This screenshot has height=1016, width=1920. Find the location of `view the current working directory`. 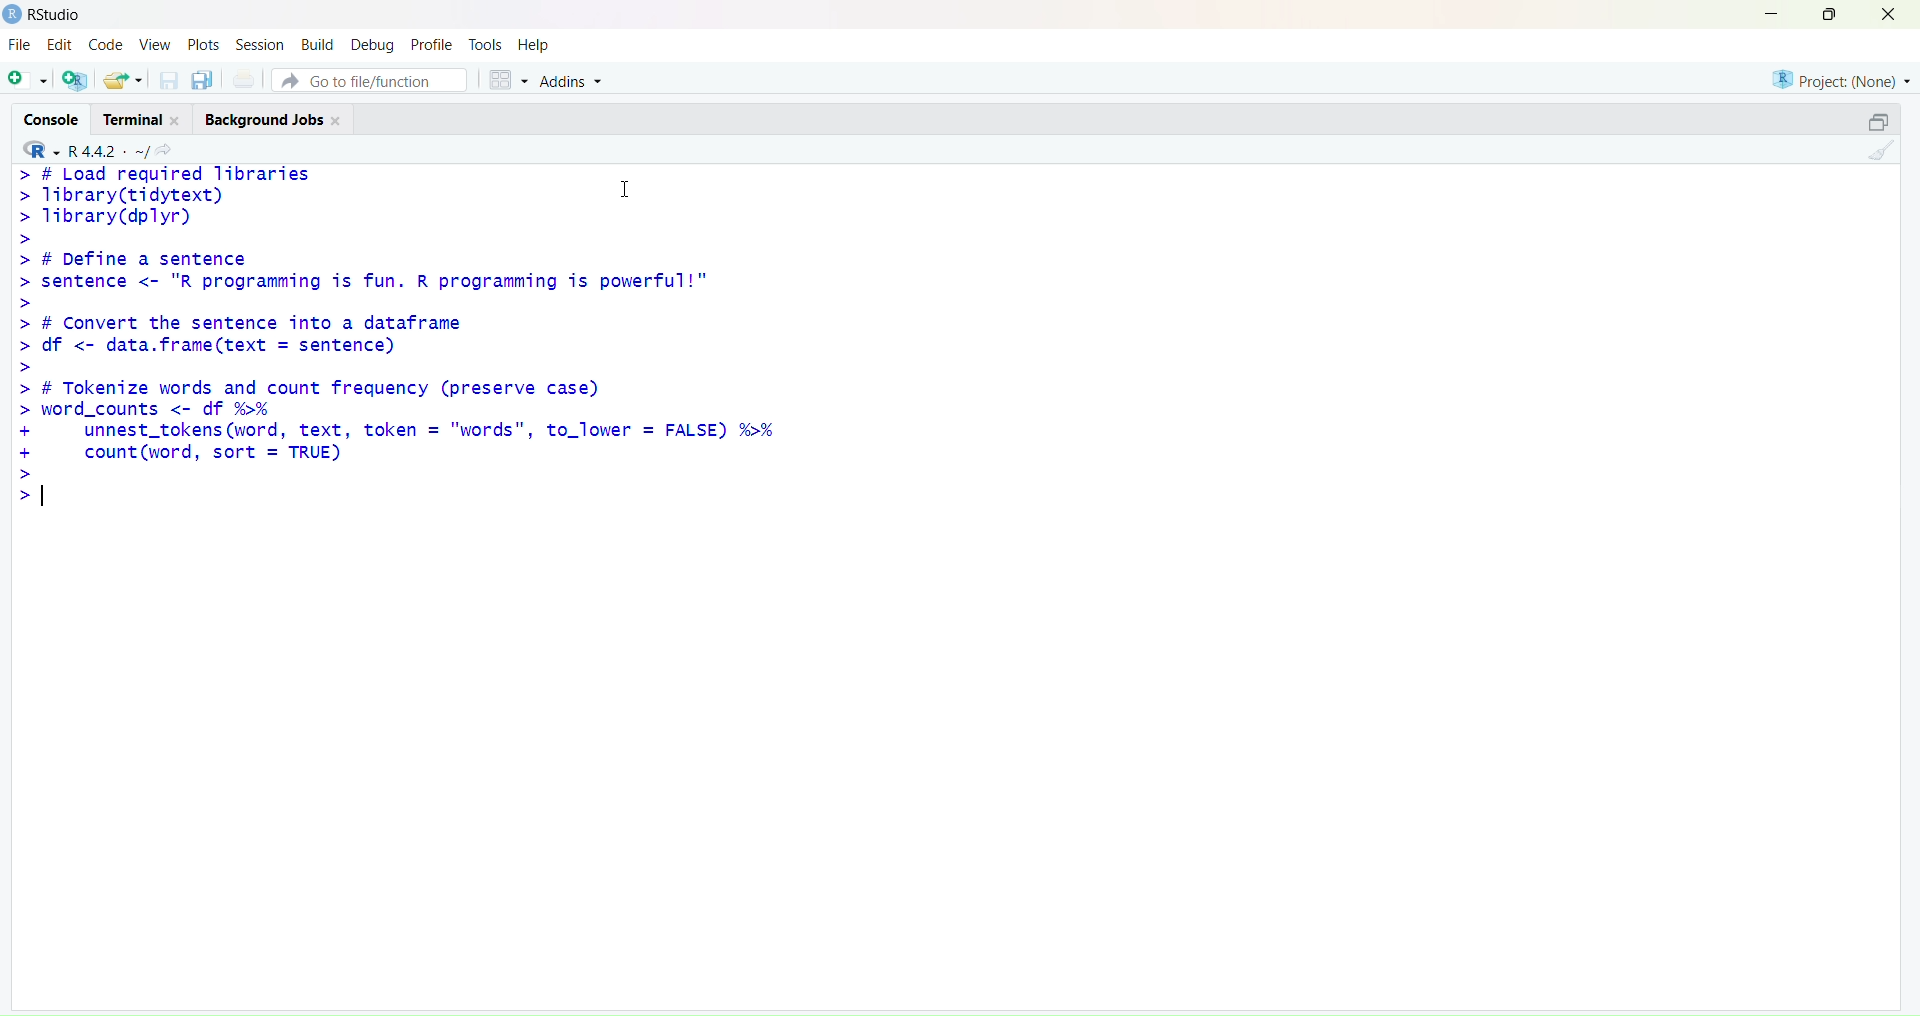

view the current working directory is located at coordinates (165, 152).